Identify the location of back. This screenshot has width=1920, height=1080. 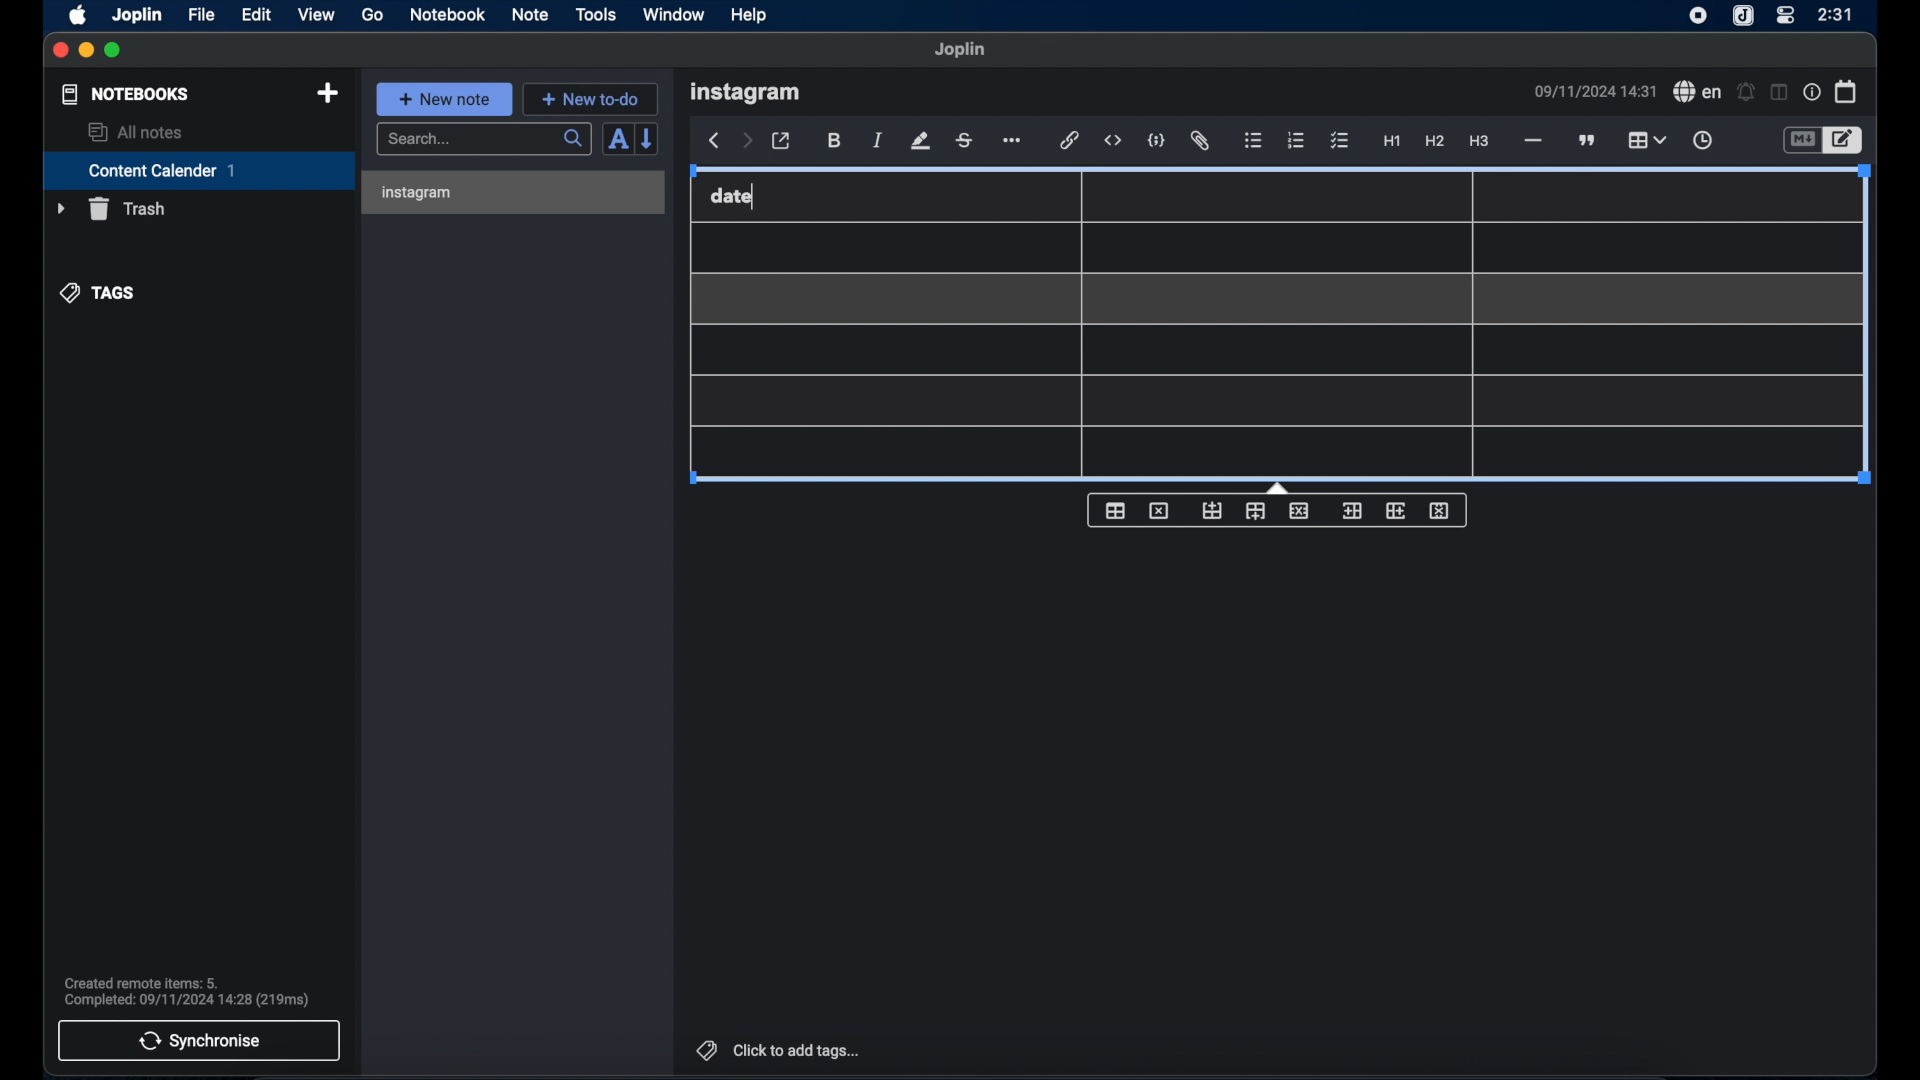
(711, 141).